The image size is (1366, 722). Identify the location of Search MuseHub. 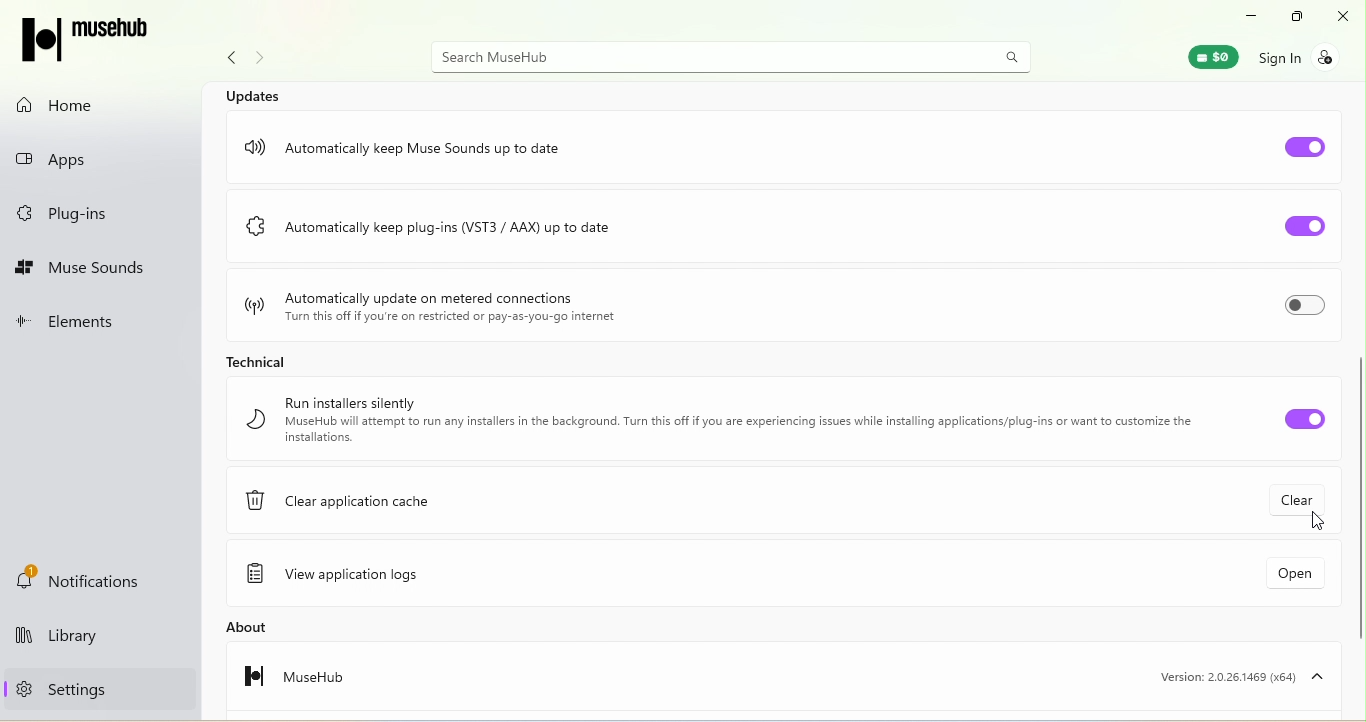
(734, 56).